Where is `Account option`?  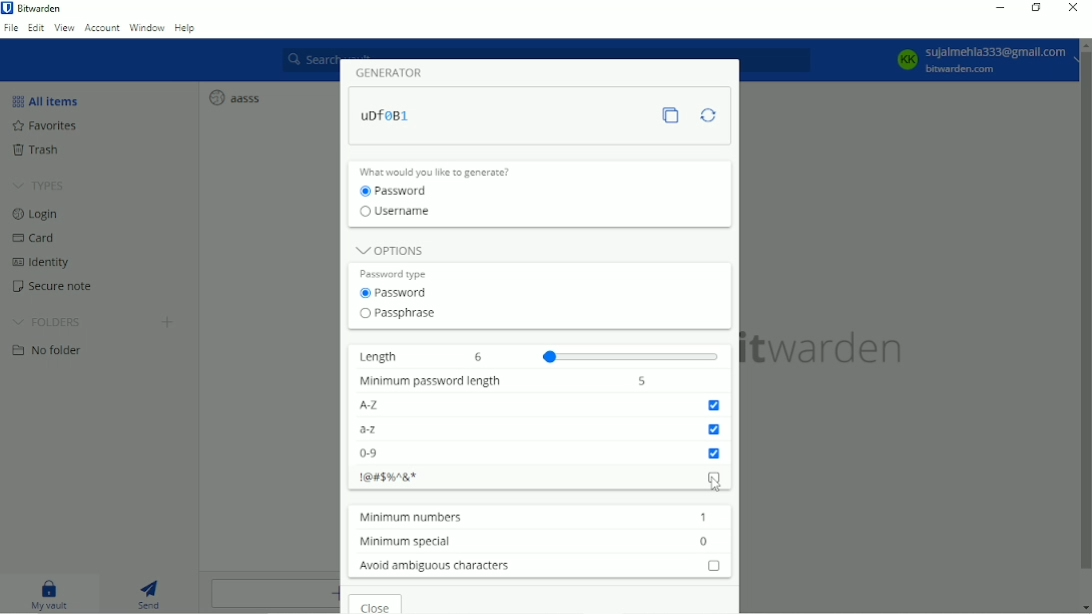
Account option is located at coordinates (982, 61).